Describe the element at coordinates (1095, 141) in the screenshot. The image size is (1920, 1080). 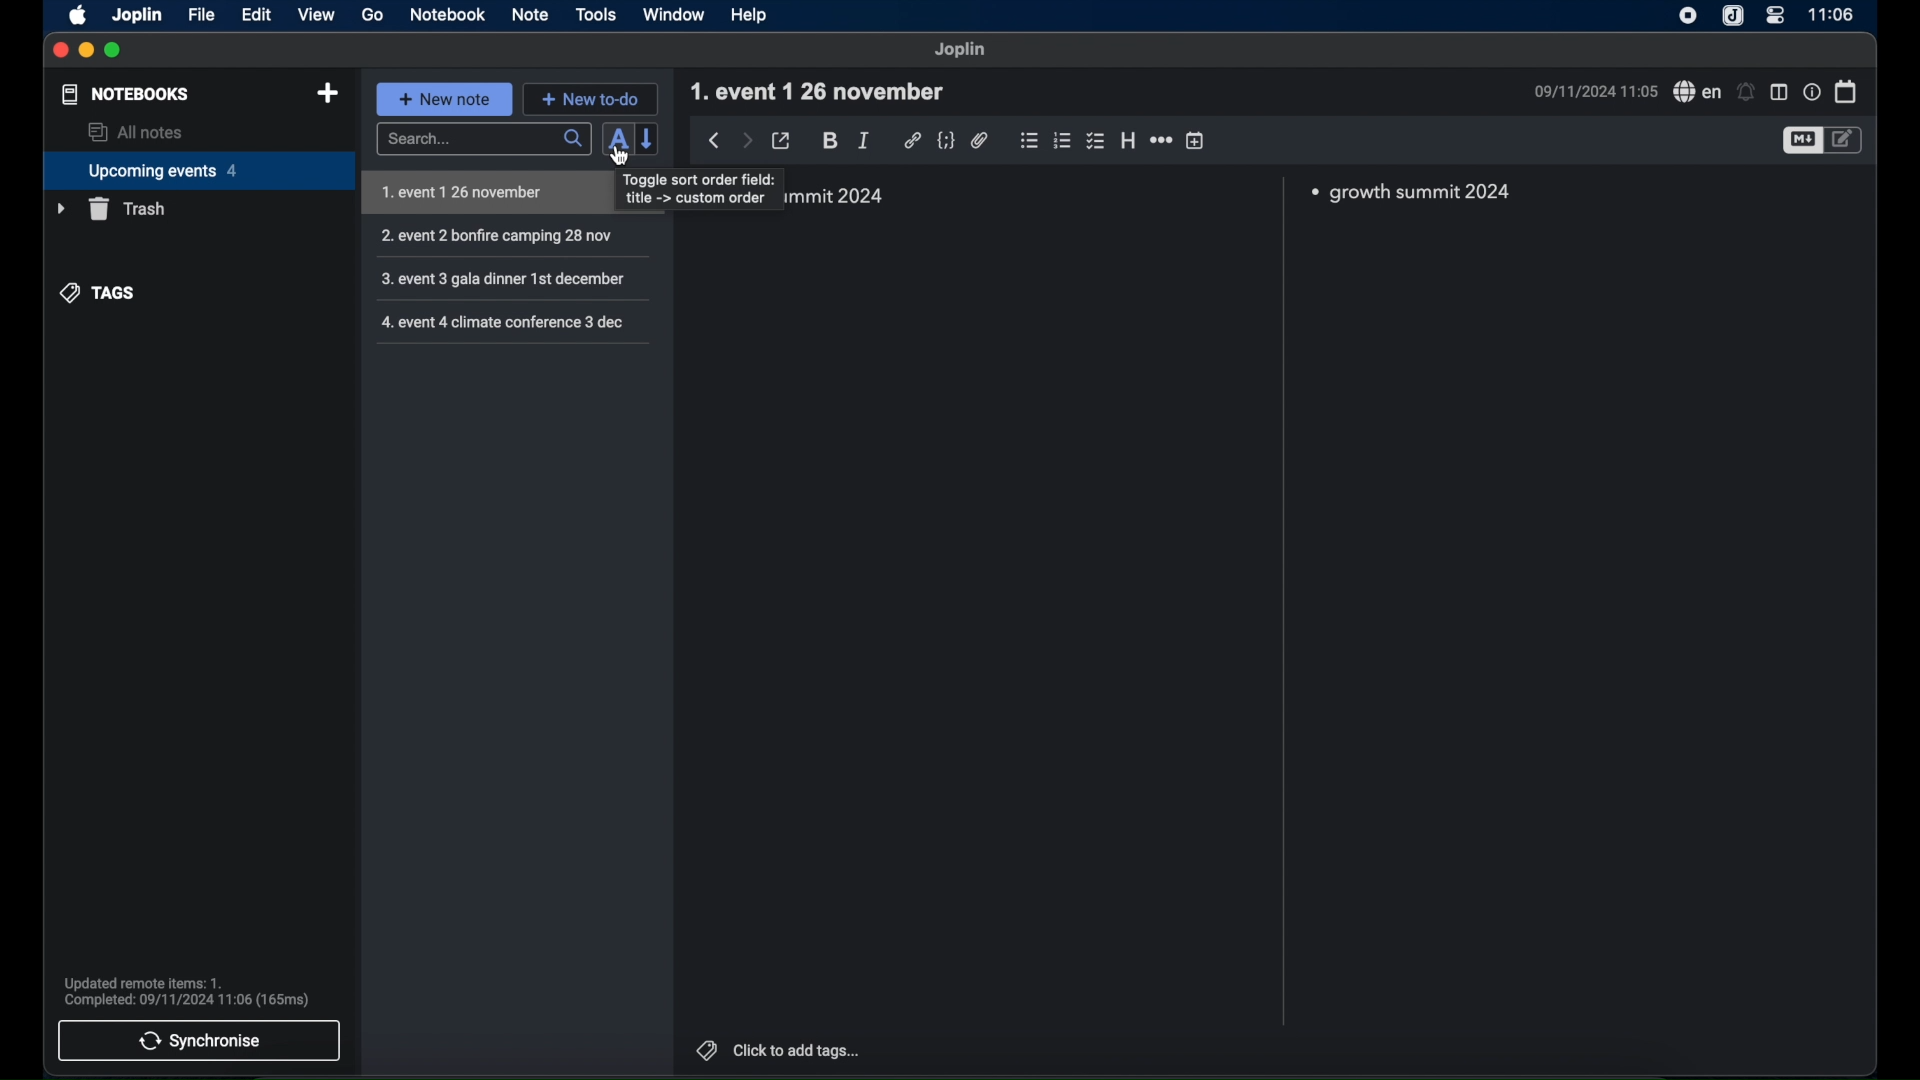
I see `checklist` at that location.